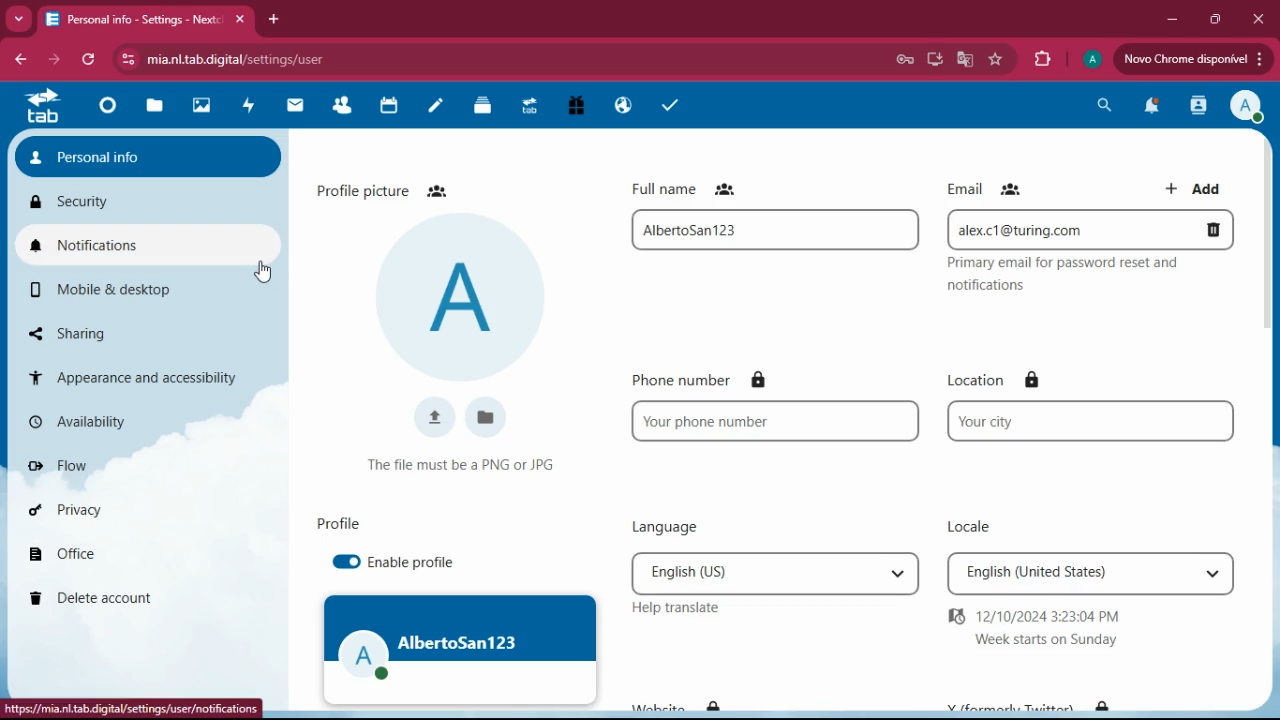 The image size is (1280, 720). I want to click on refresh, so click(90, 60).